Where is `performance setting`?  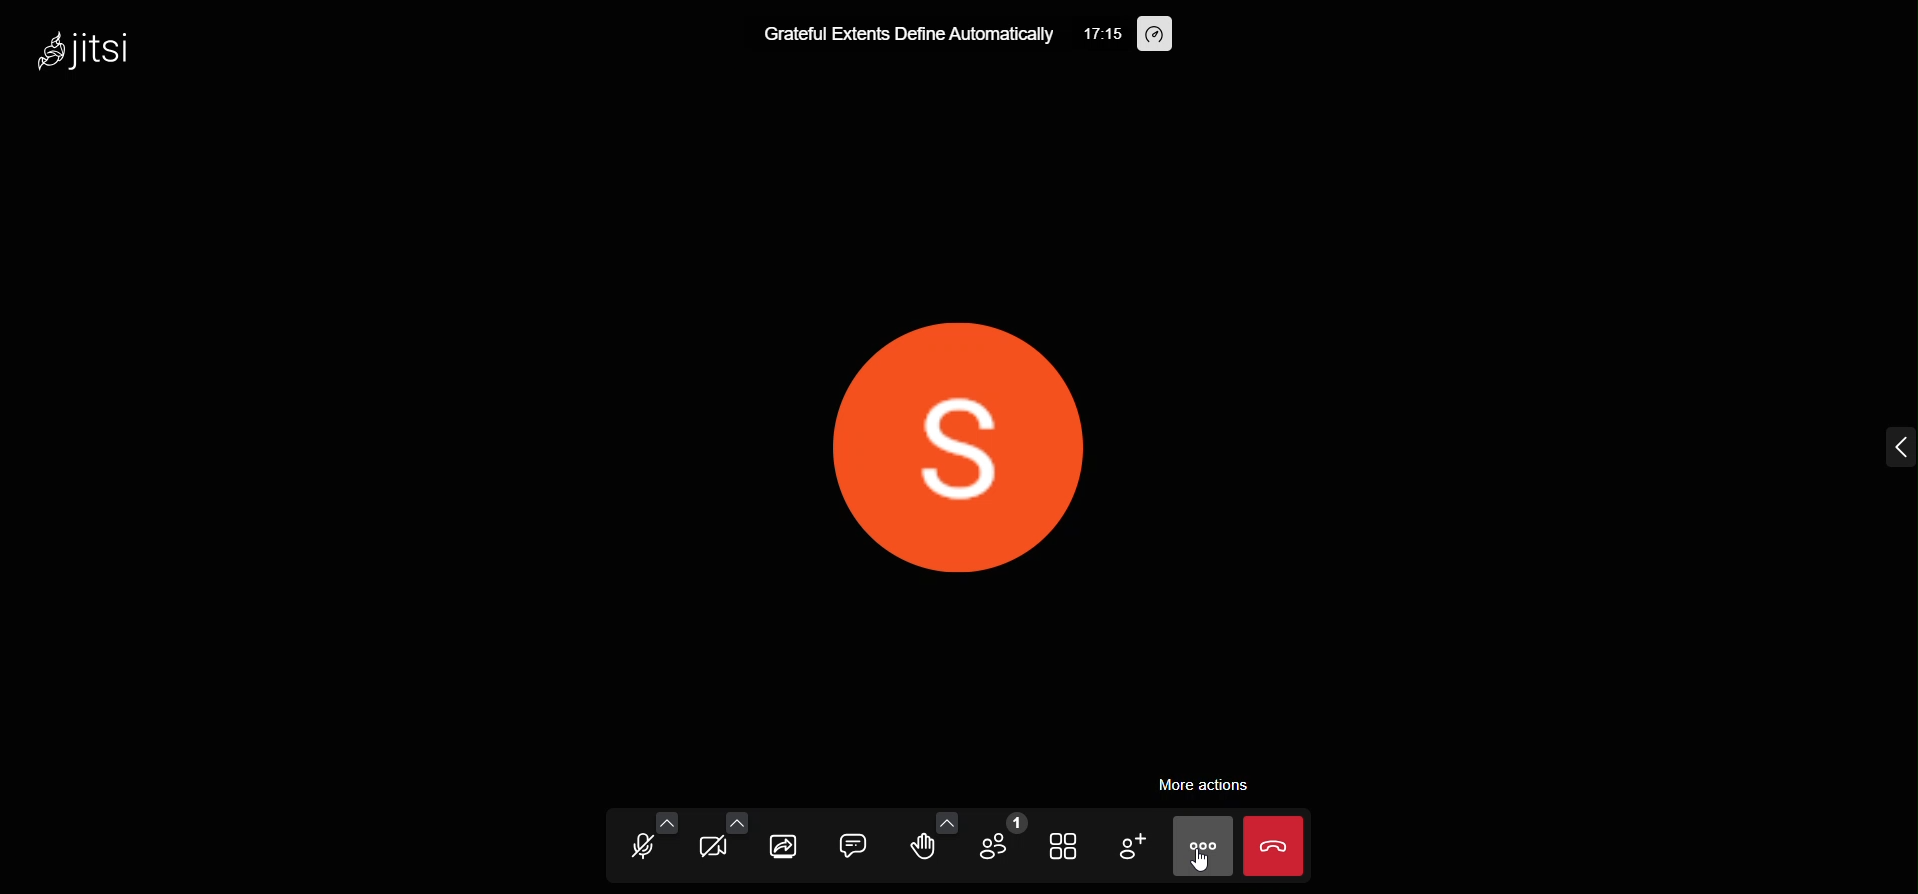 performance setting is located at coordinates (1160, 34).